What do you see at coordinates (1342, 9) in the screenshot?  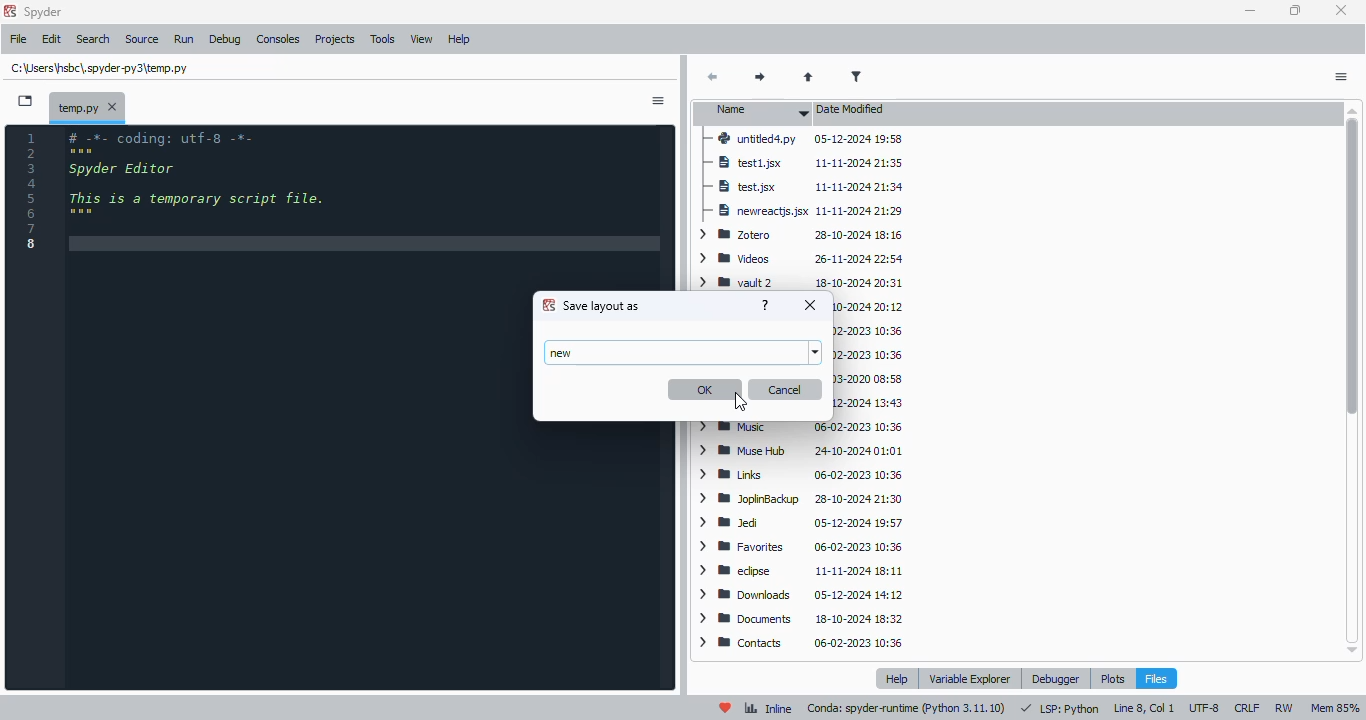 I see `close` at bounding box center [1342, 9].